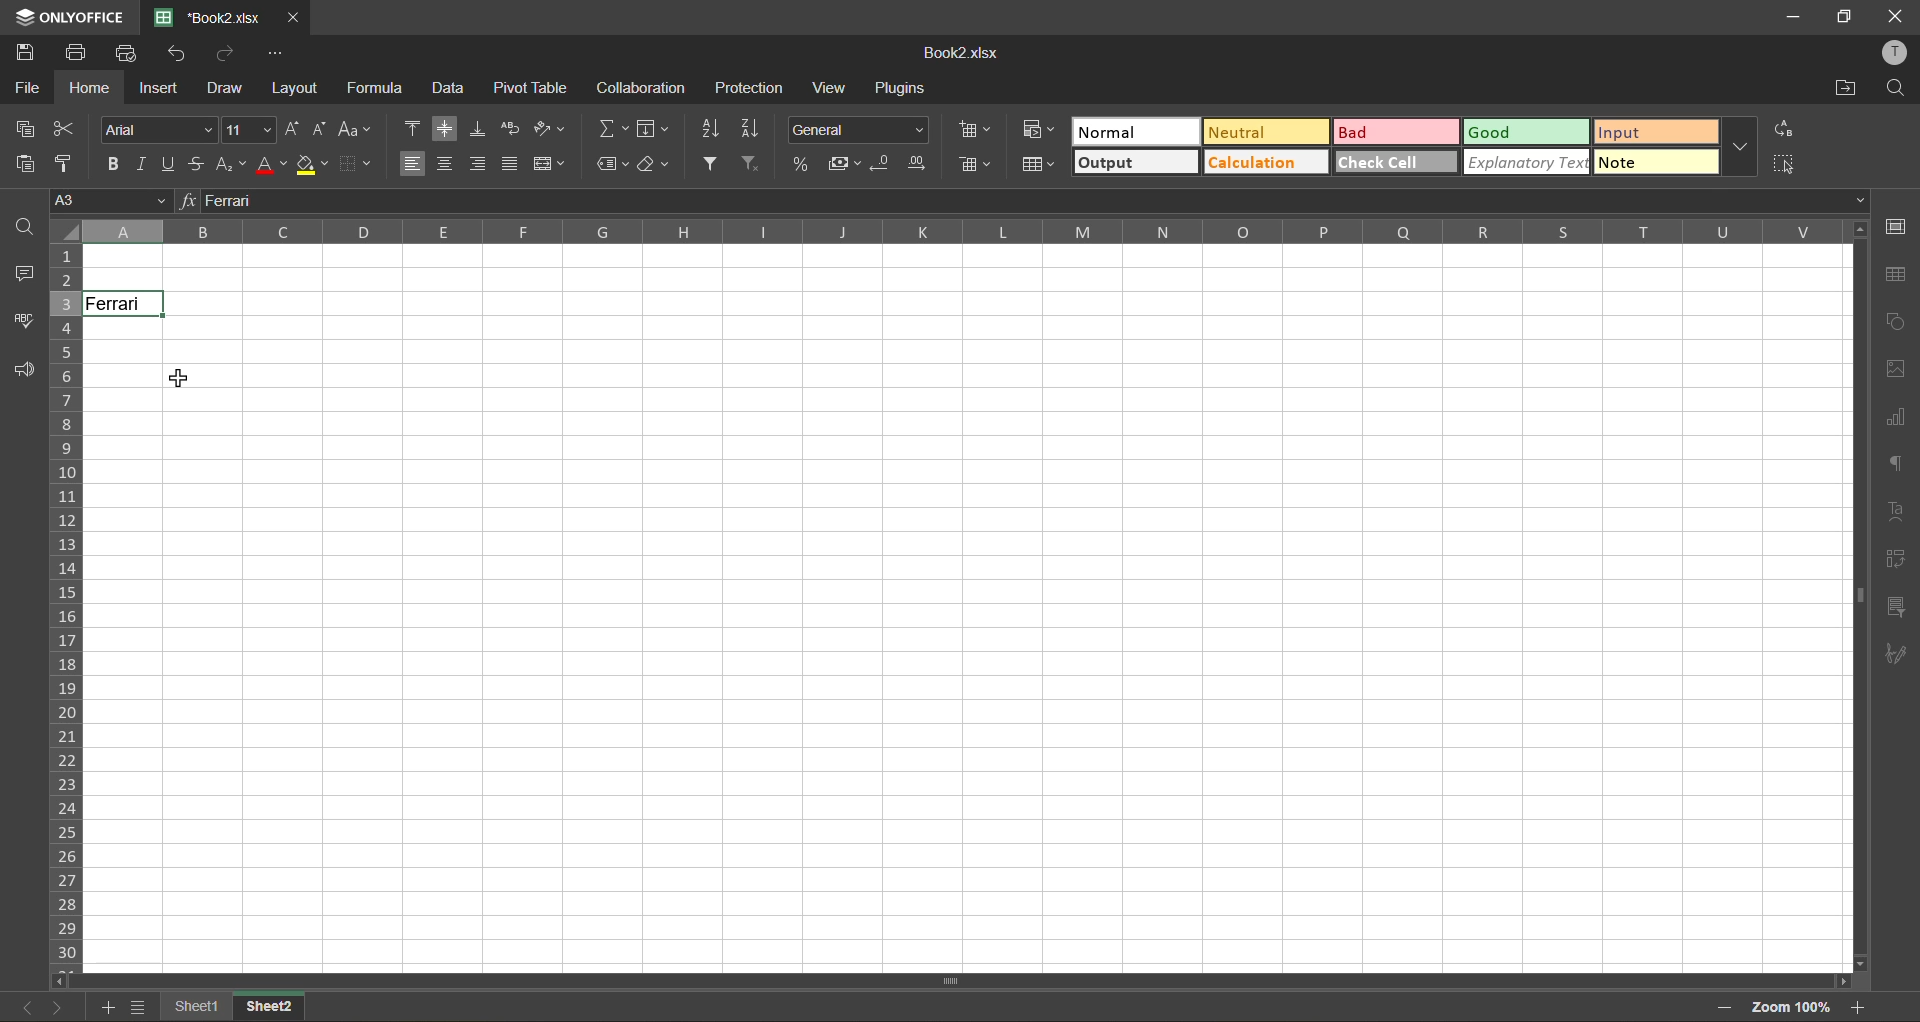 The image size is (1920, 1022). What do you see at coordinates (294, 18) in the screenshot?
I see `close` at bounding box center [294, 18].